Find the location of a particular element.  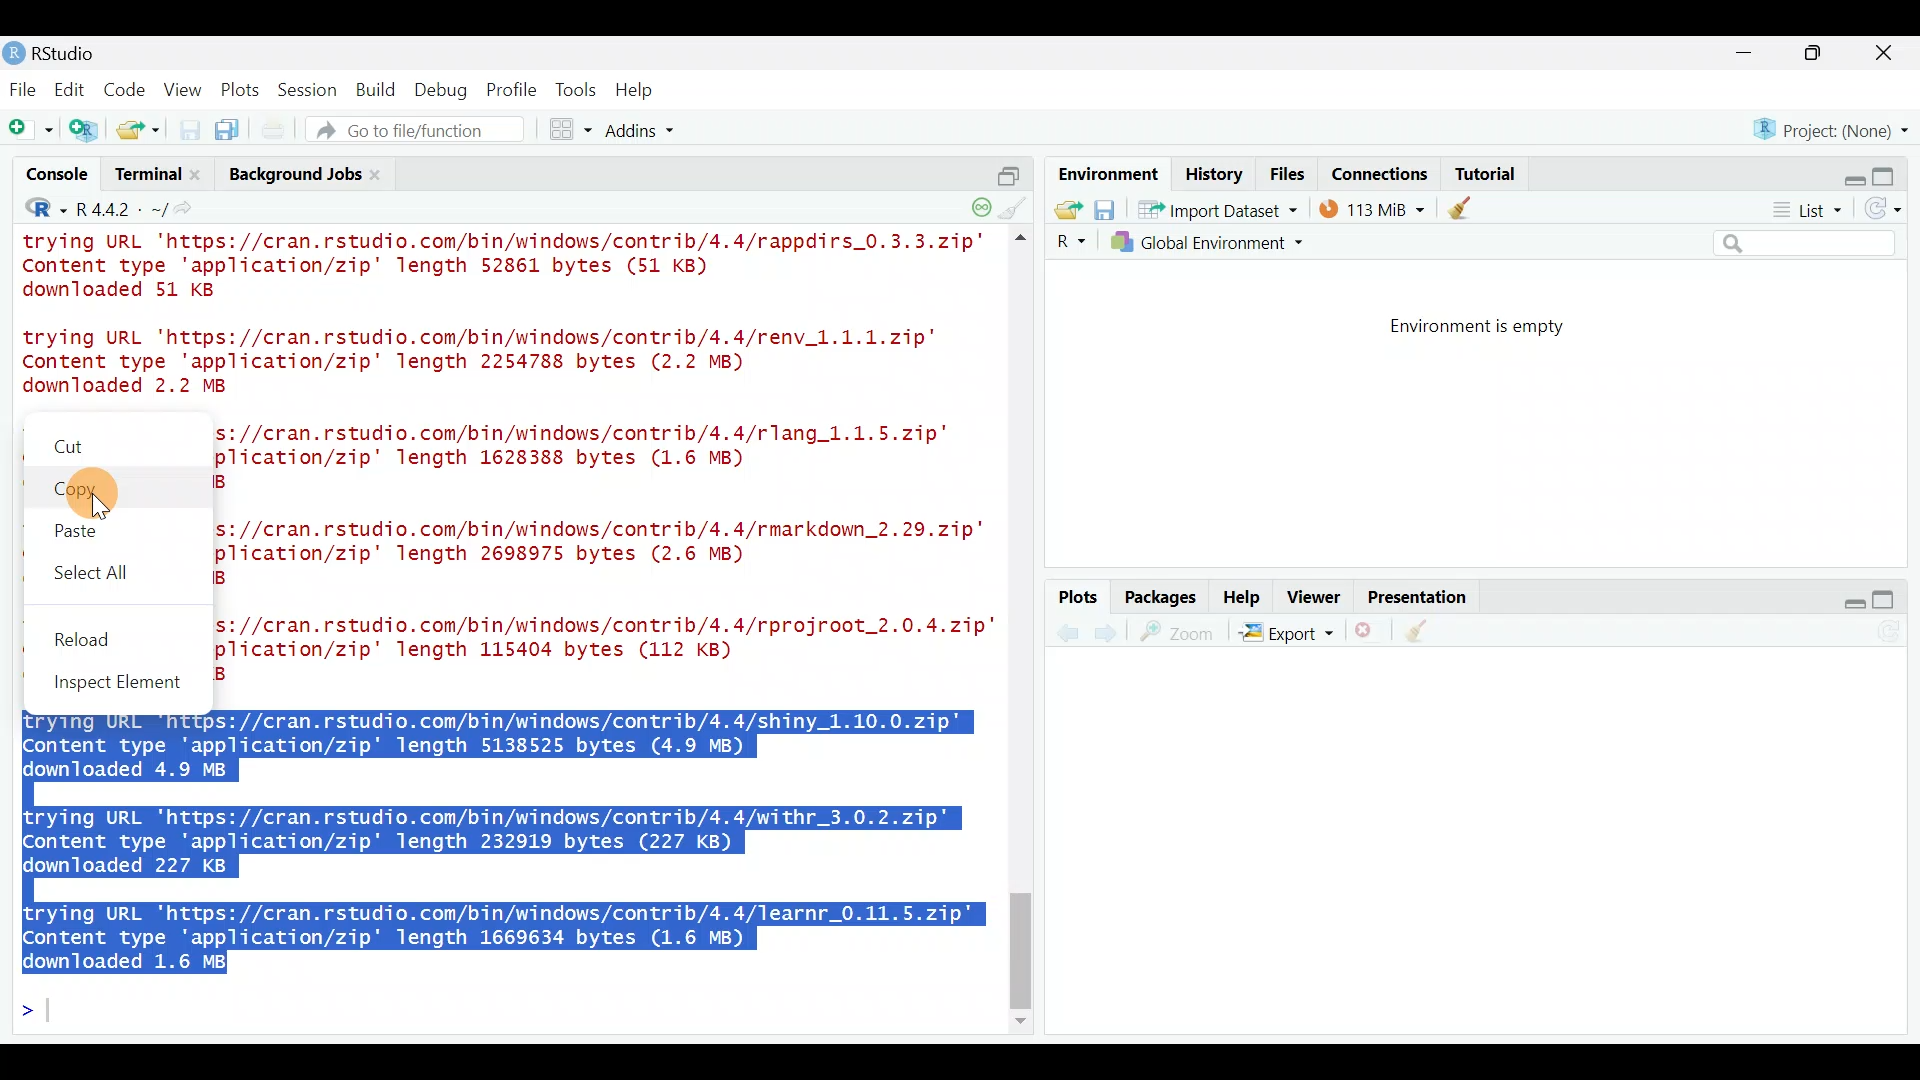

R is located at coordinates (1068, 242).